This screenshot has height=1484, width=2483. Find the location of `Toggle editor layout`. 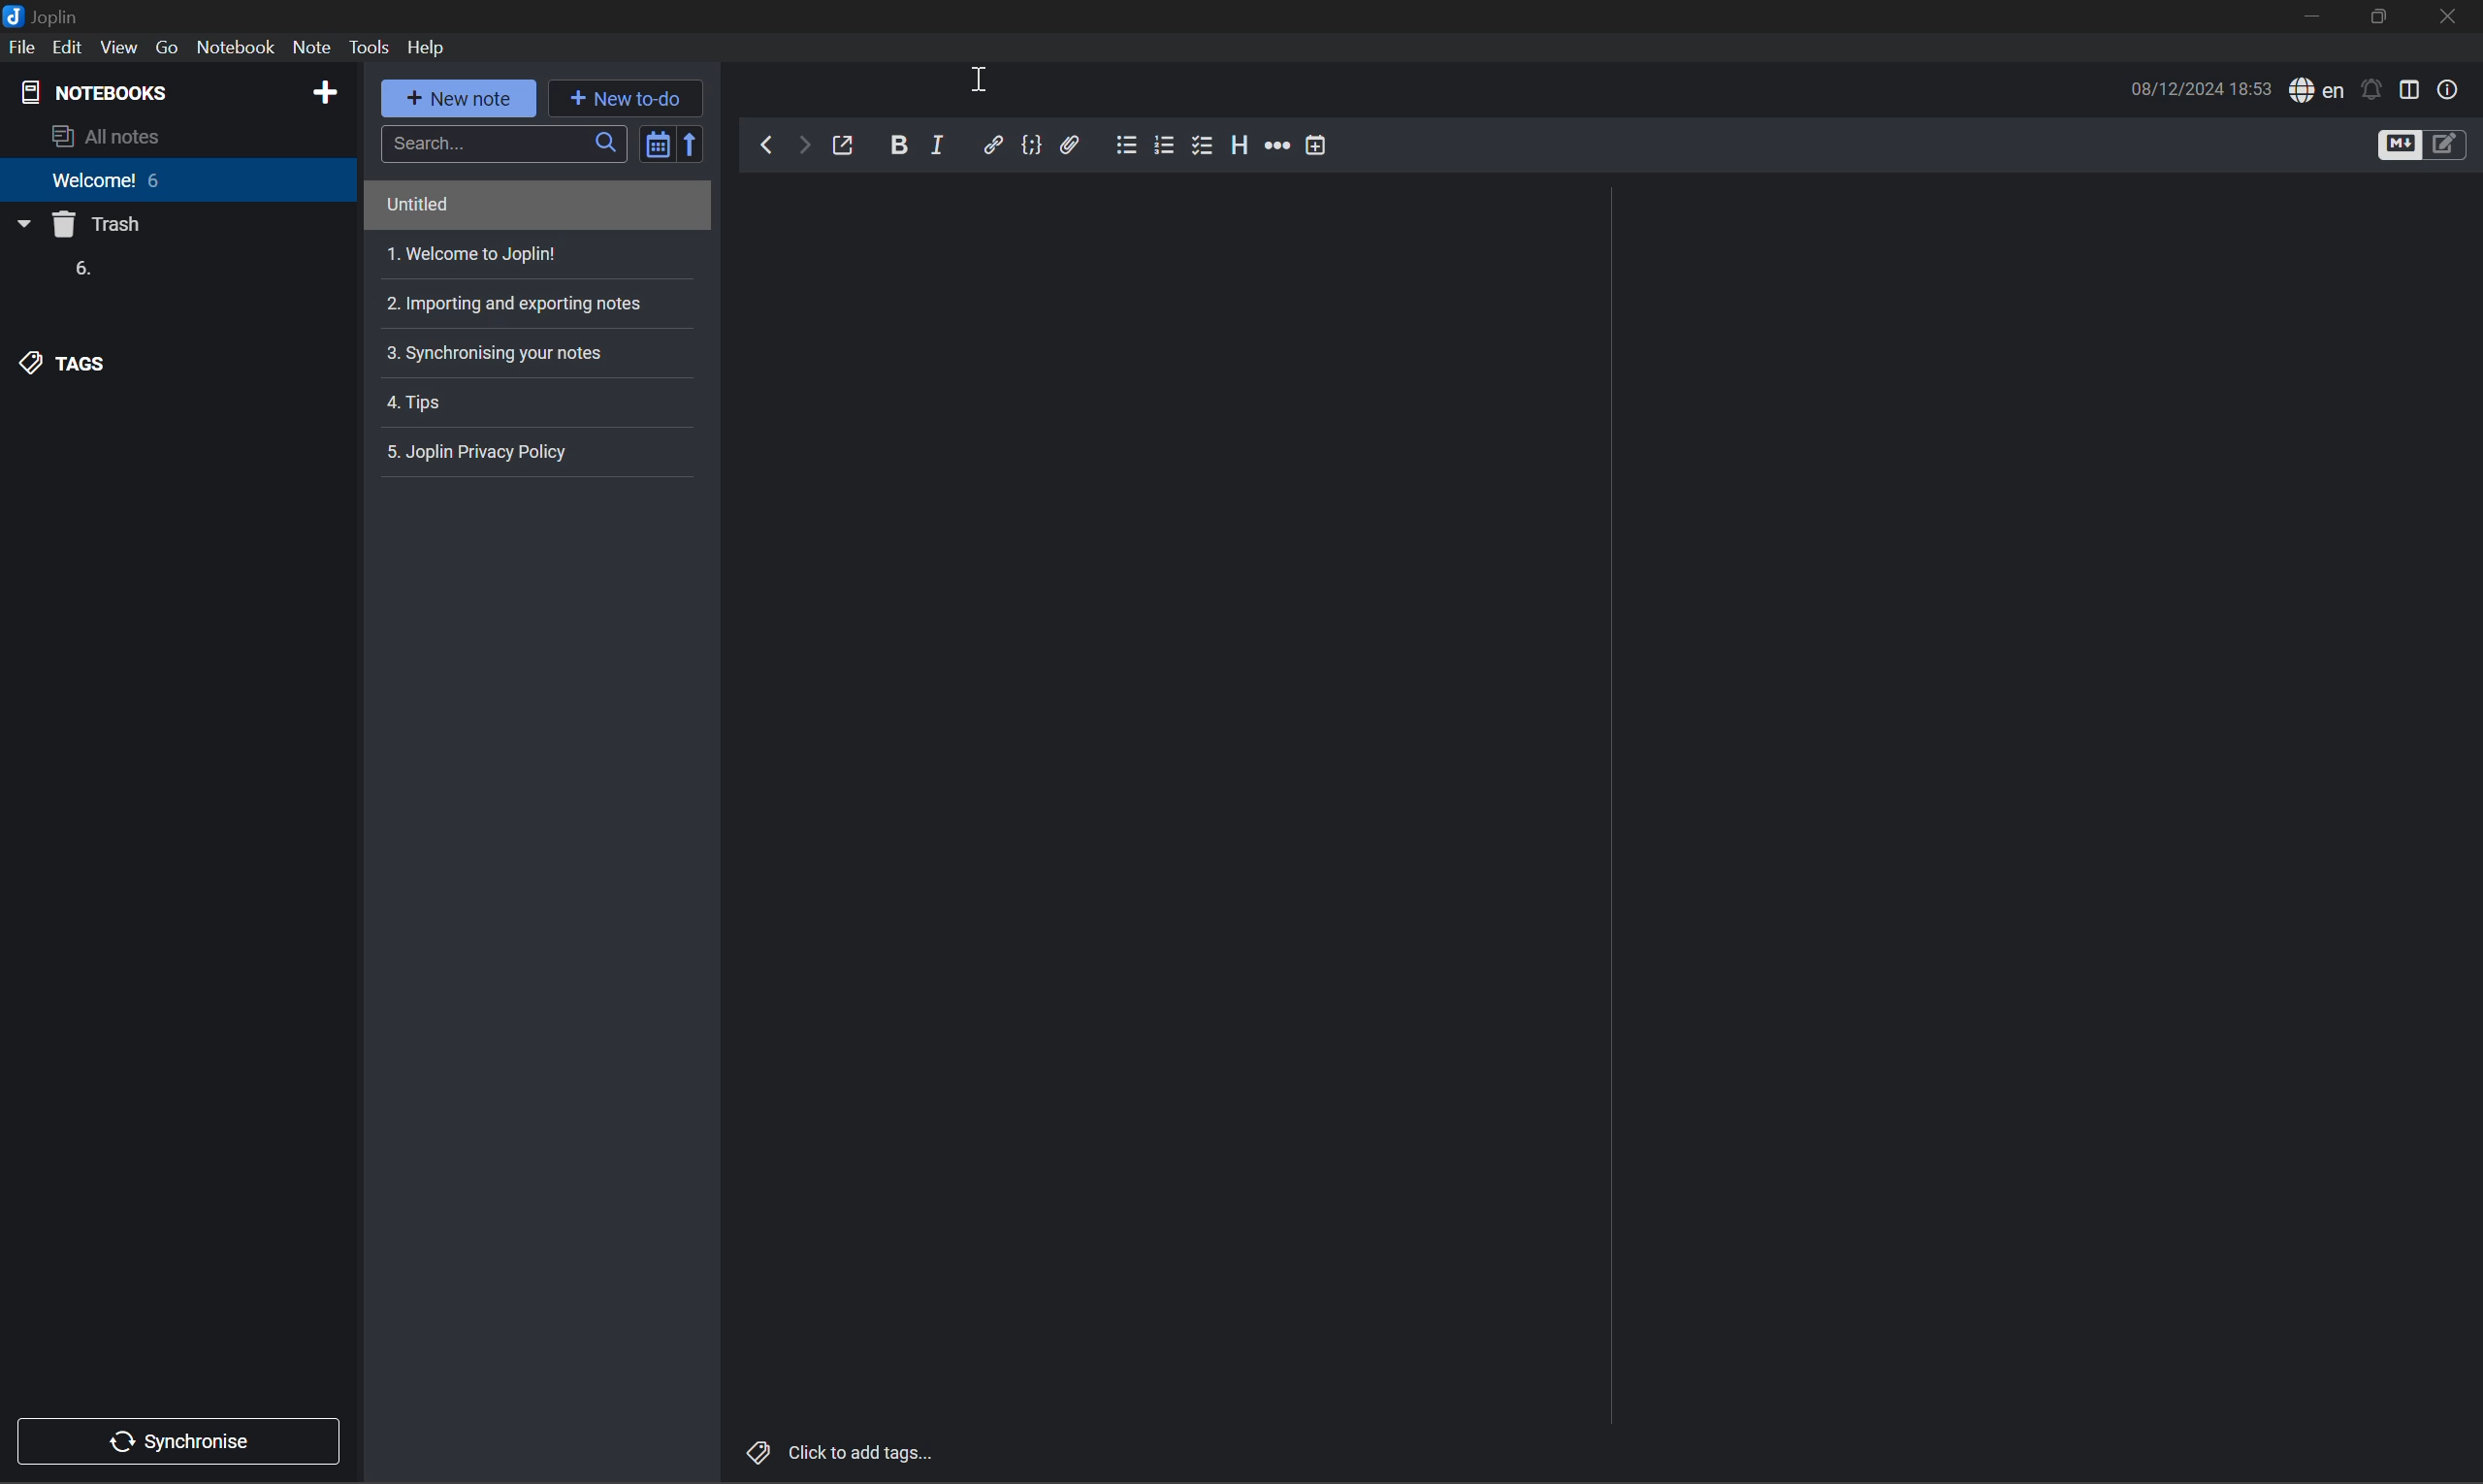

Toggle editor layout is located at coordinates (2410, 87).